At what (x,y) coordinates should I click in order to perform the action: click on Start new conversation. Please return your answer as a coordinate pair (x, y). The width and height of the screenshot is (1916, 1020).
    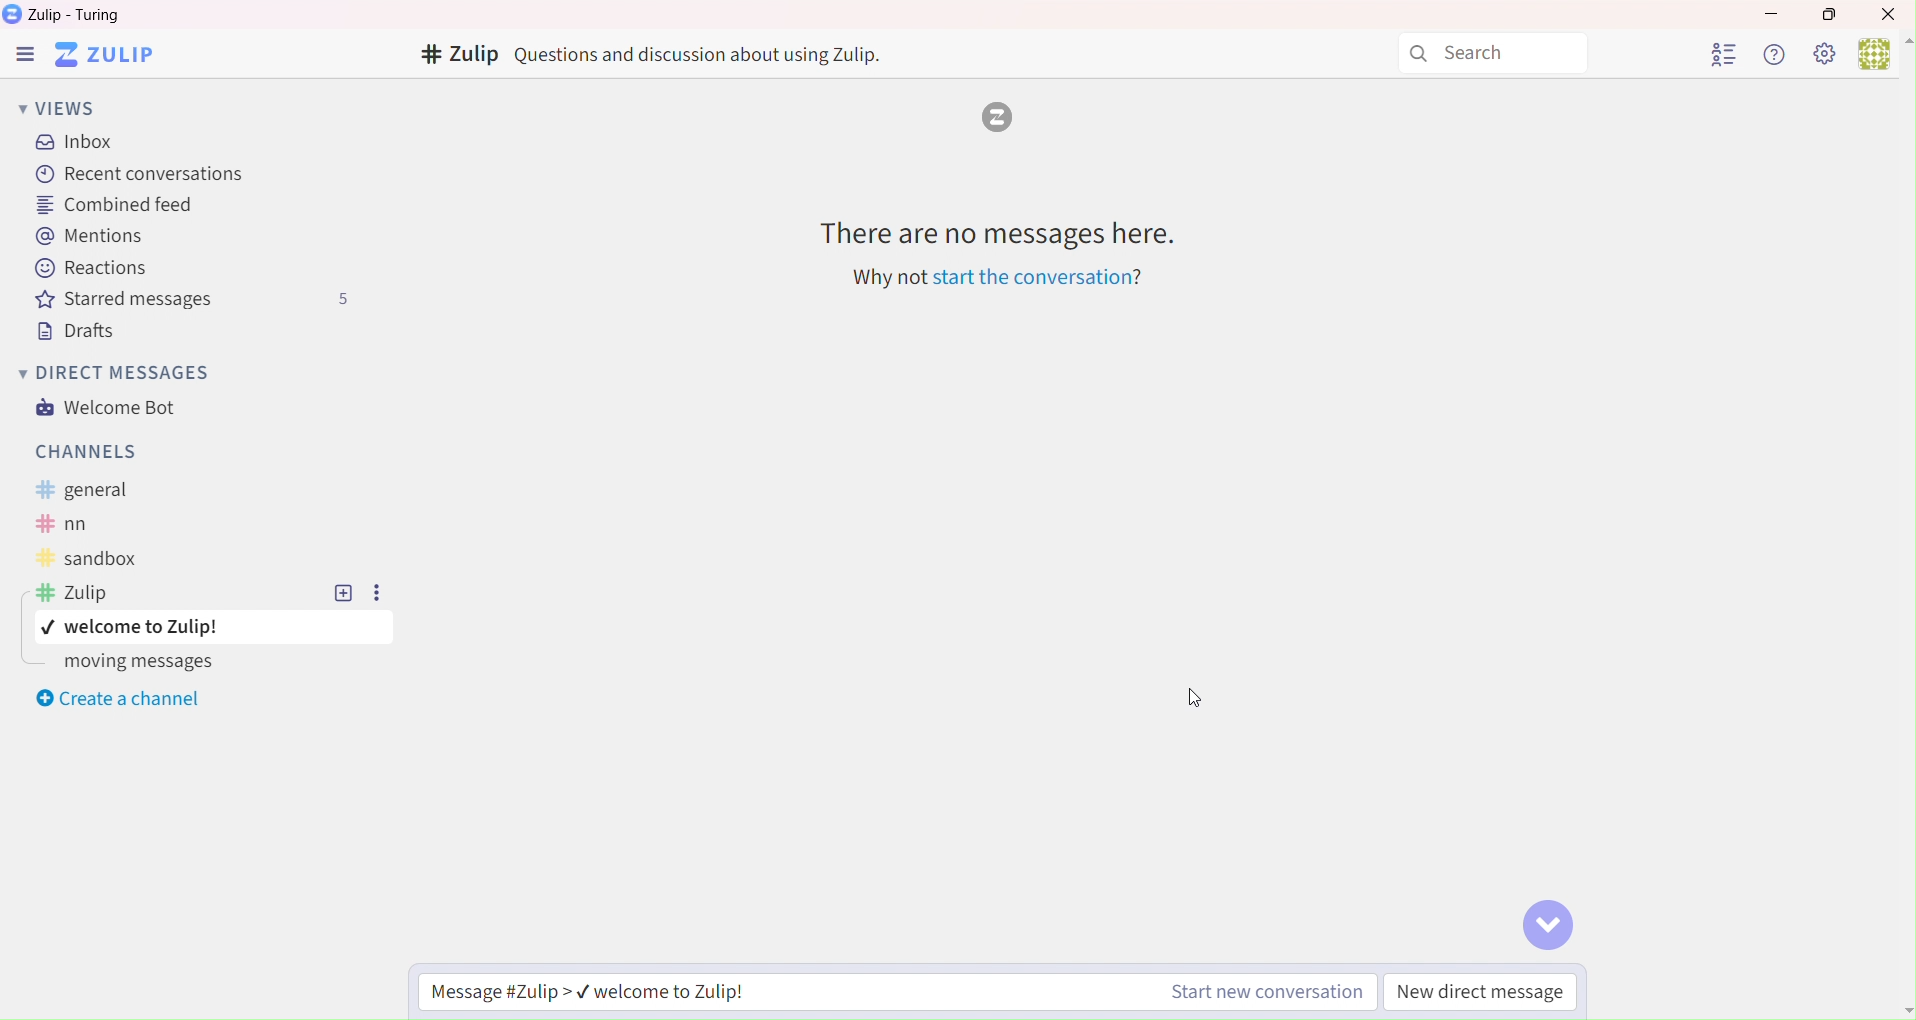
    Looking at the image, I should click on (1268, 992).